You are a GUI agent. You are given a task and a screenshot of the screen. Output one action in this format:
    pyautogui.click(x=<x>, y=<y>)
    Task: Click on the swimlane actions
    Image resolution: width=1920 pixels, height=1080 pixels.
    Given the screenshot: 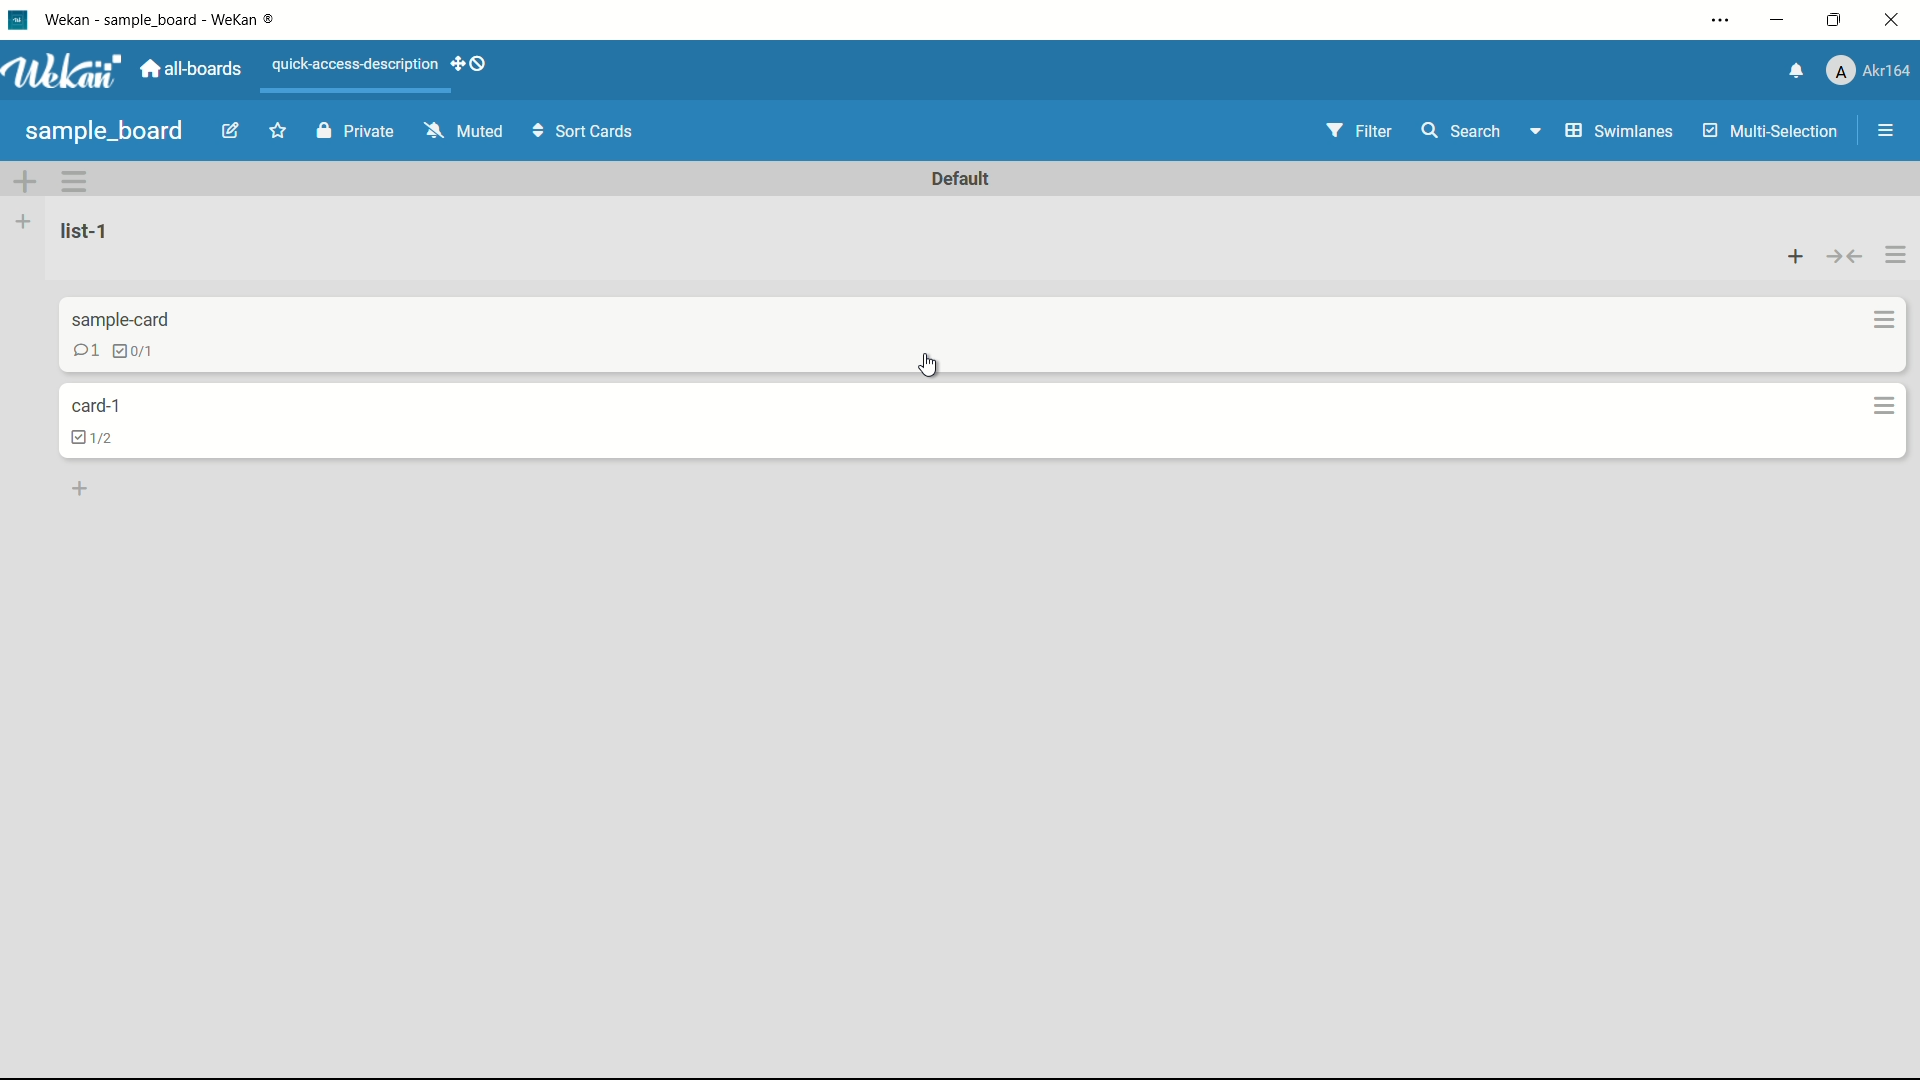 What is the action you would take?
    pyautogui.click(x=75, y=180)
    